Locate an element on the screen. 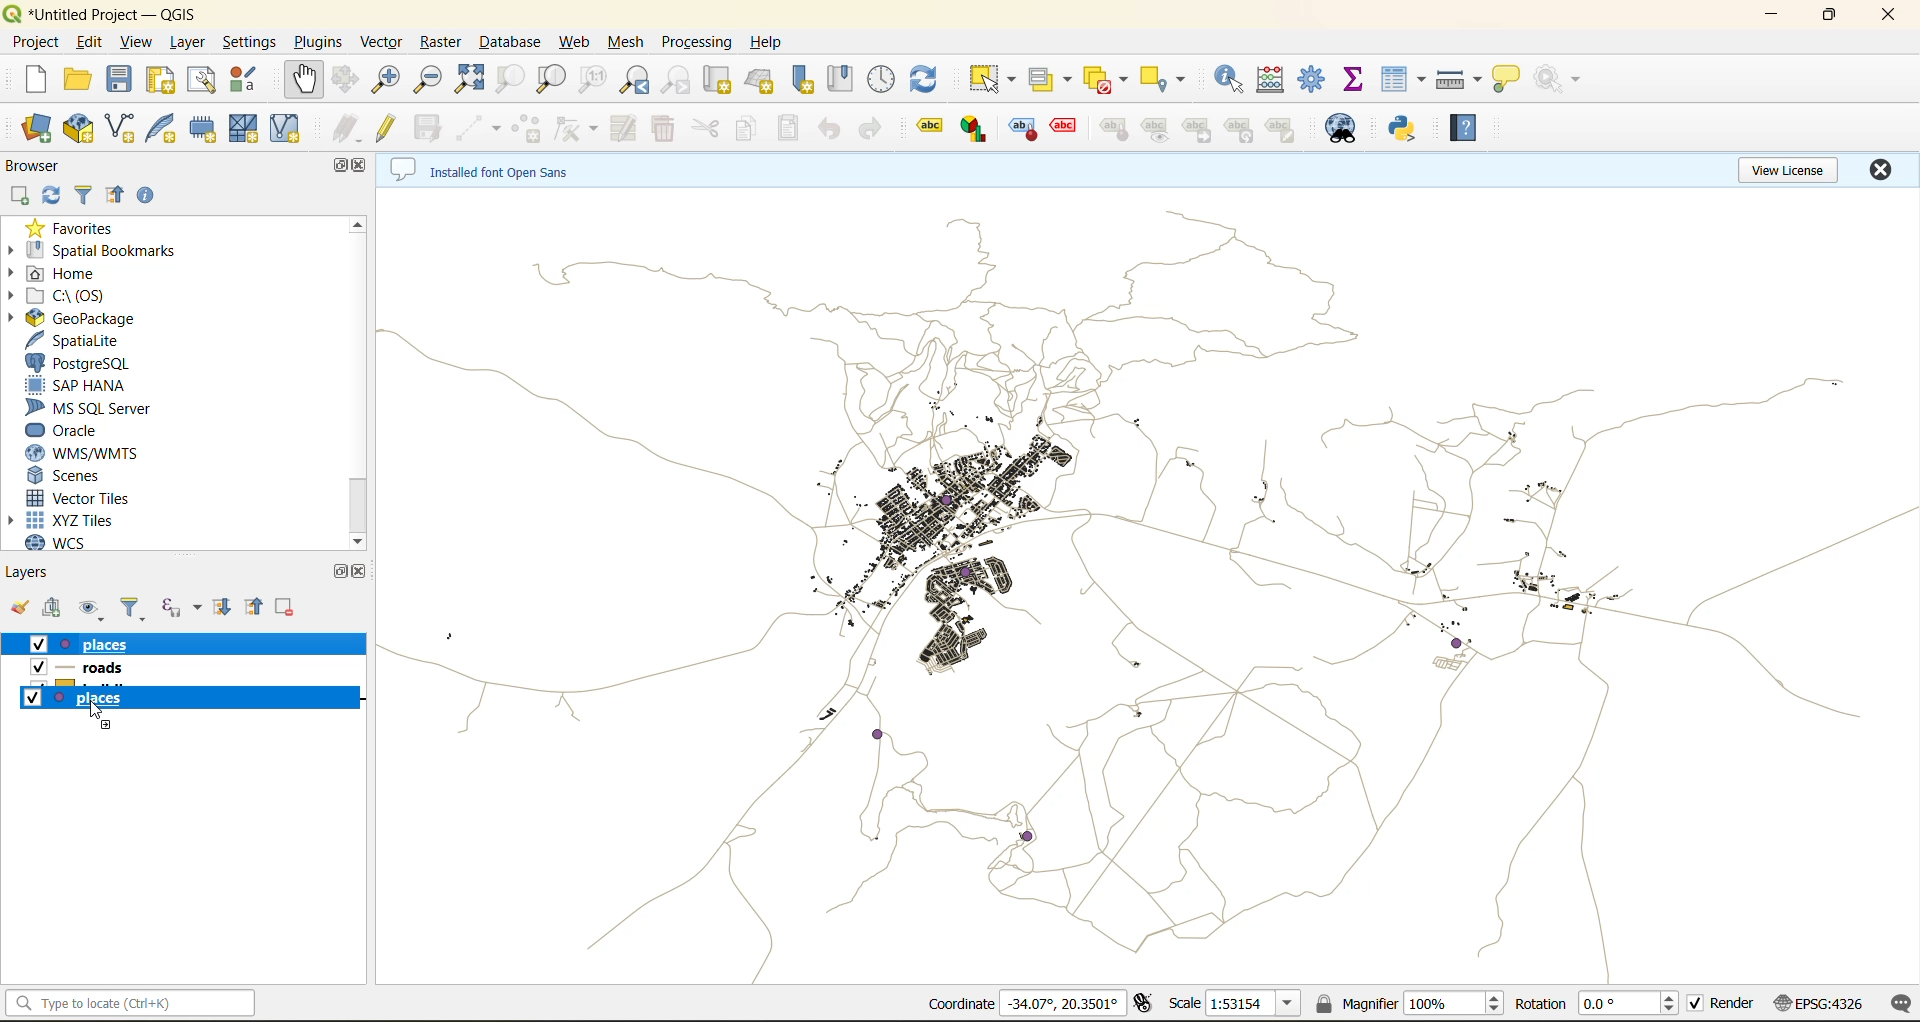 The image size is (1920, 1022). open is located at coordinates (73, 80).